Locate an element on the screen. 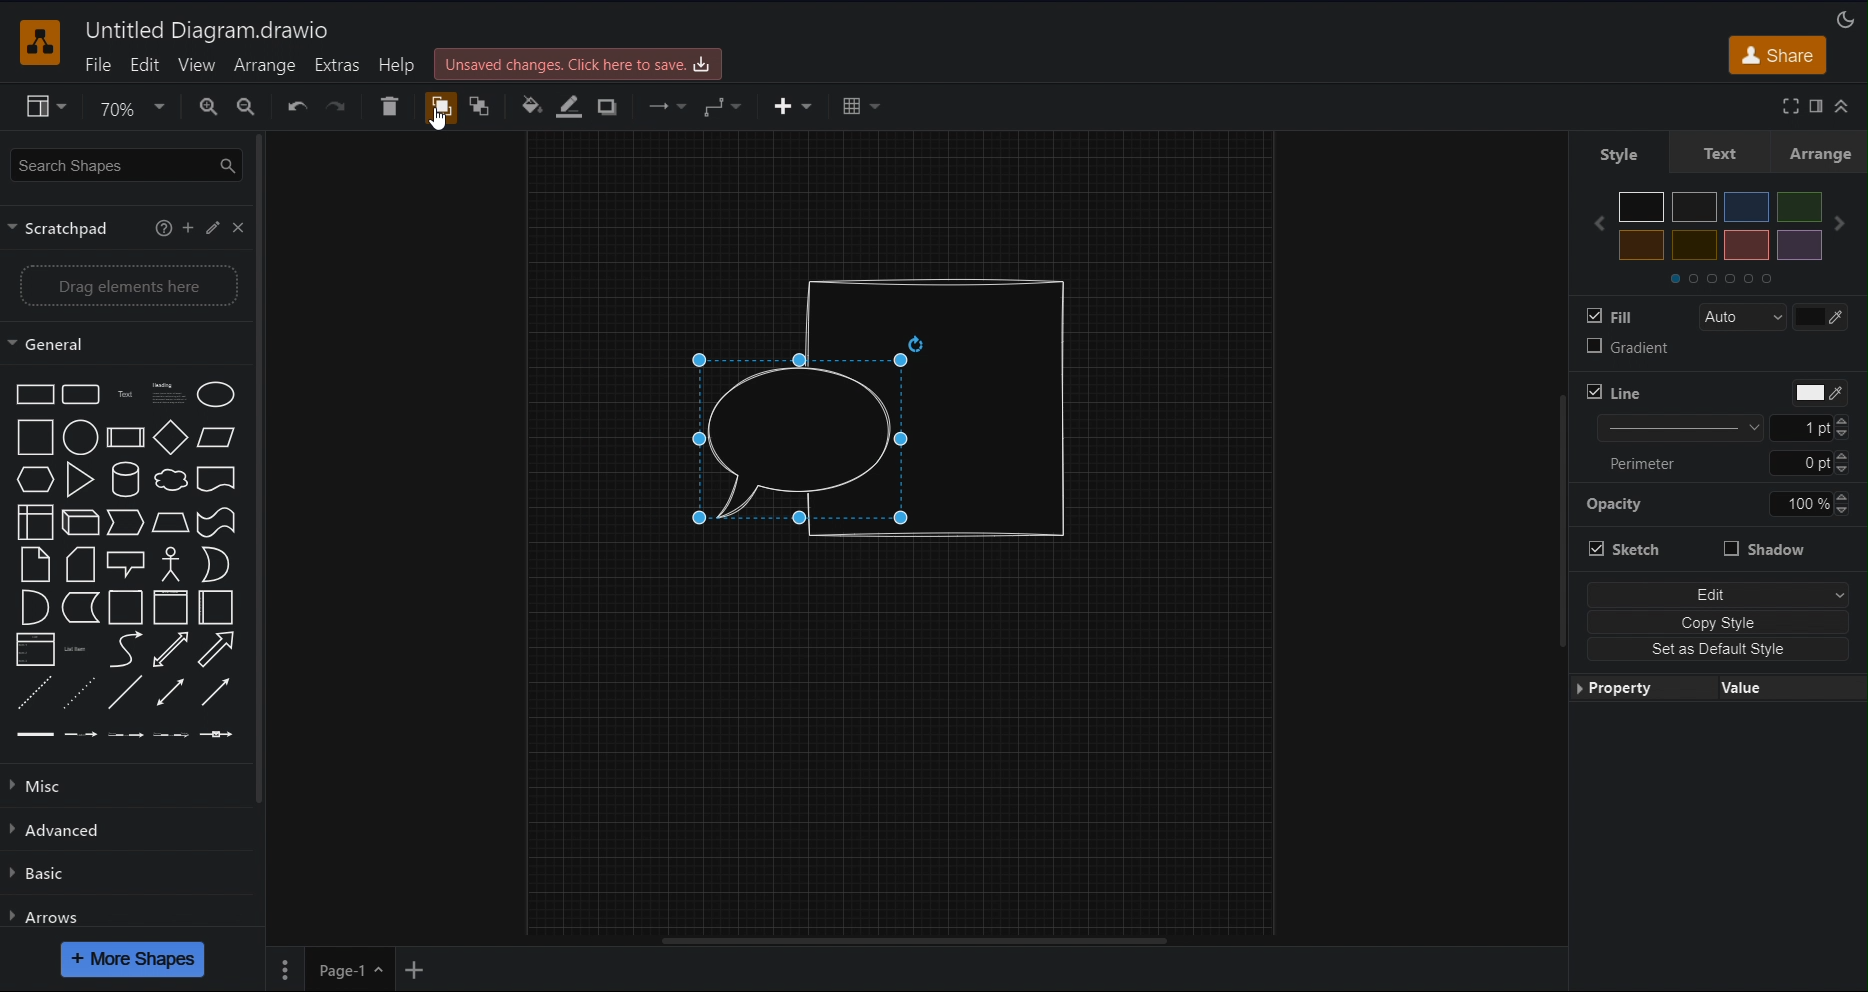  Misc  is located at coordinates (123, 787).